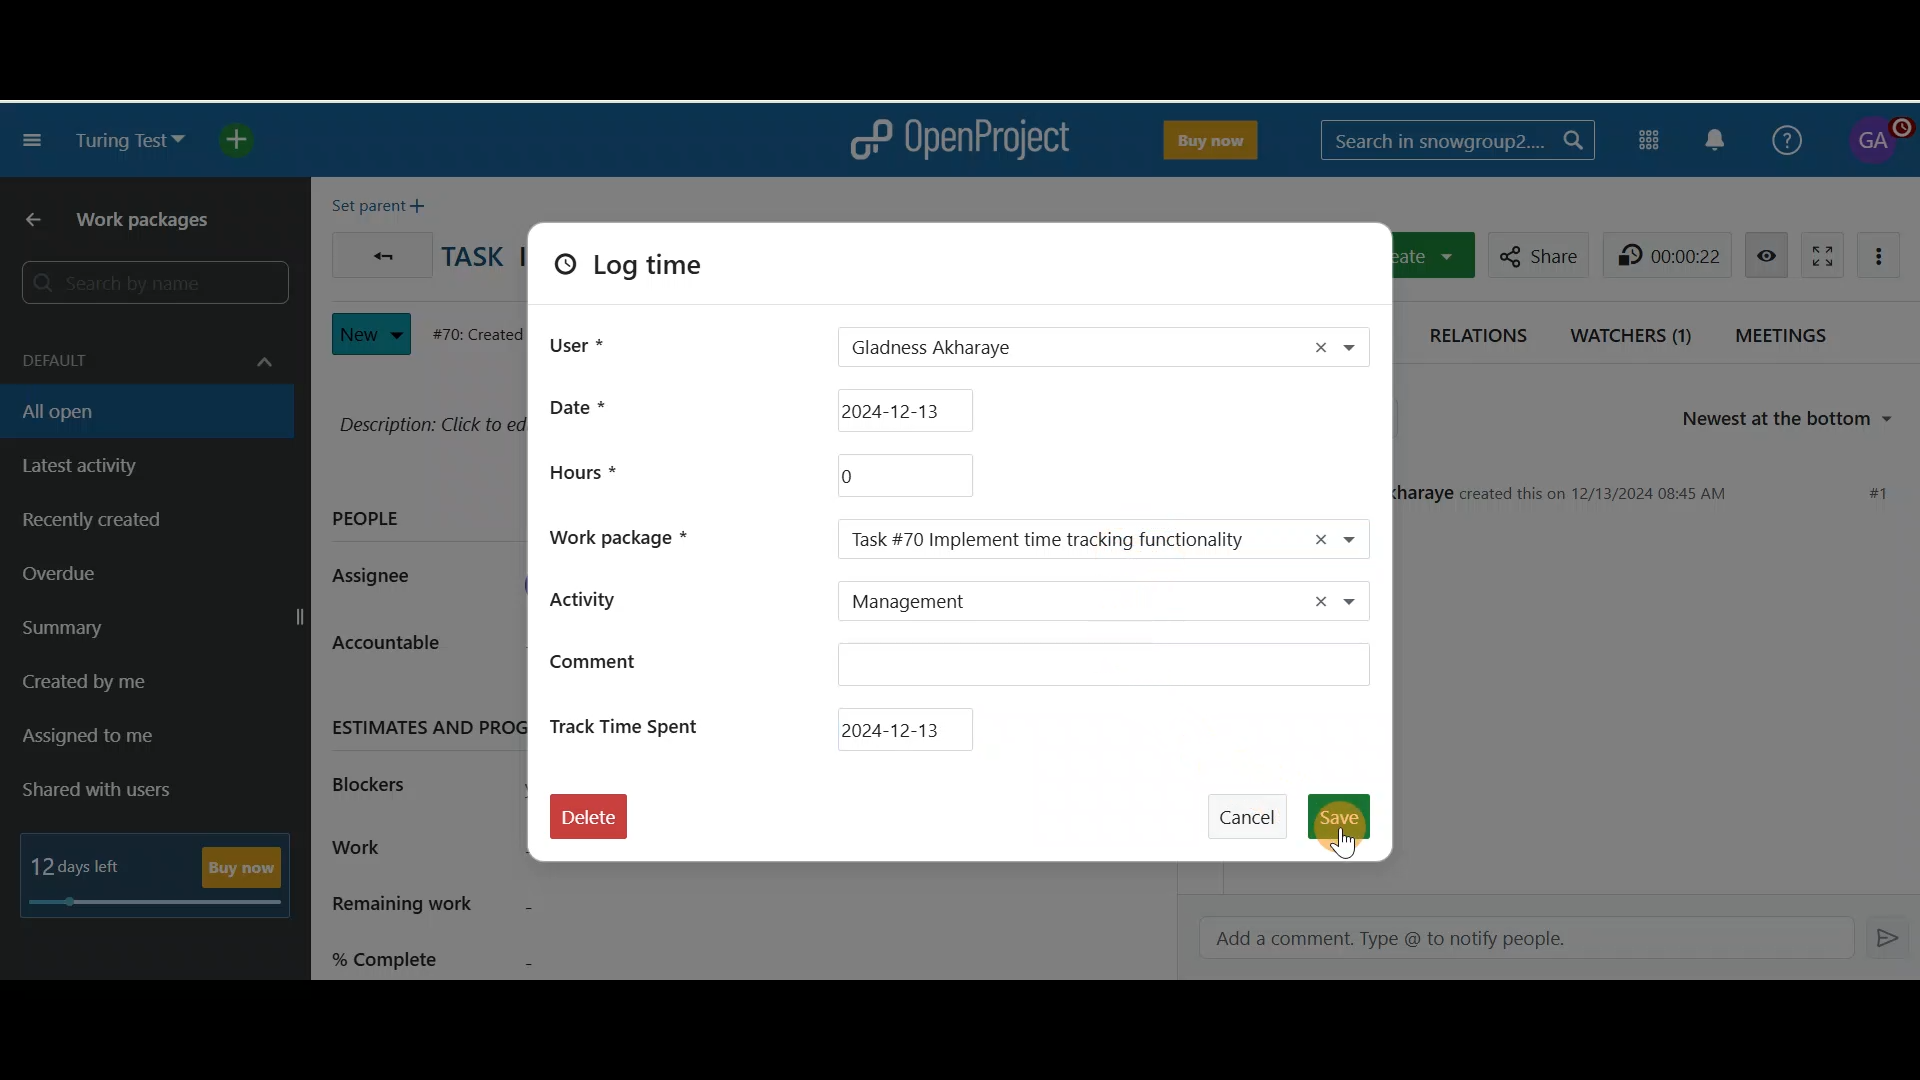 The width and height of the screenshot is (1920, 1080). Describe the element at coordinates (1253, 808) in the screenshot. I see `Cancel` at that location.